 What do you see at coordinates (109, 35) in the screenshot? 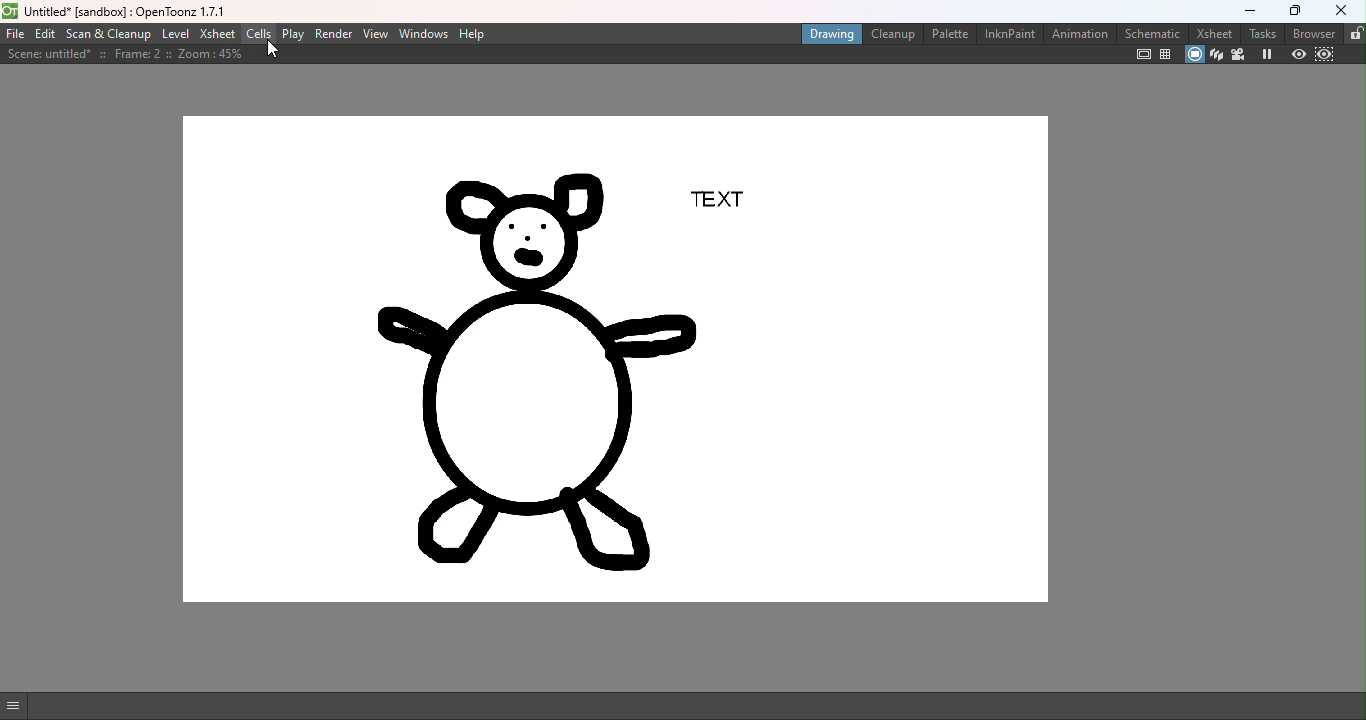
I see `Scan & Cleanup` at bounding box center [109, 35].